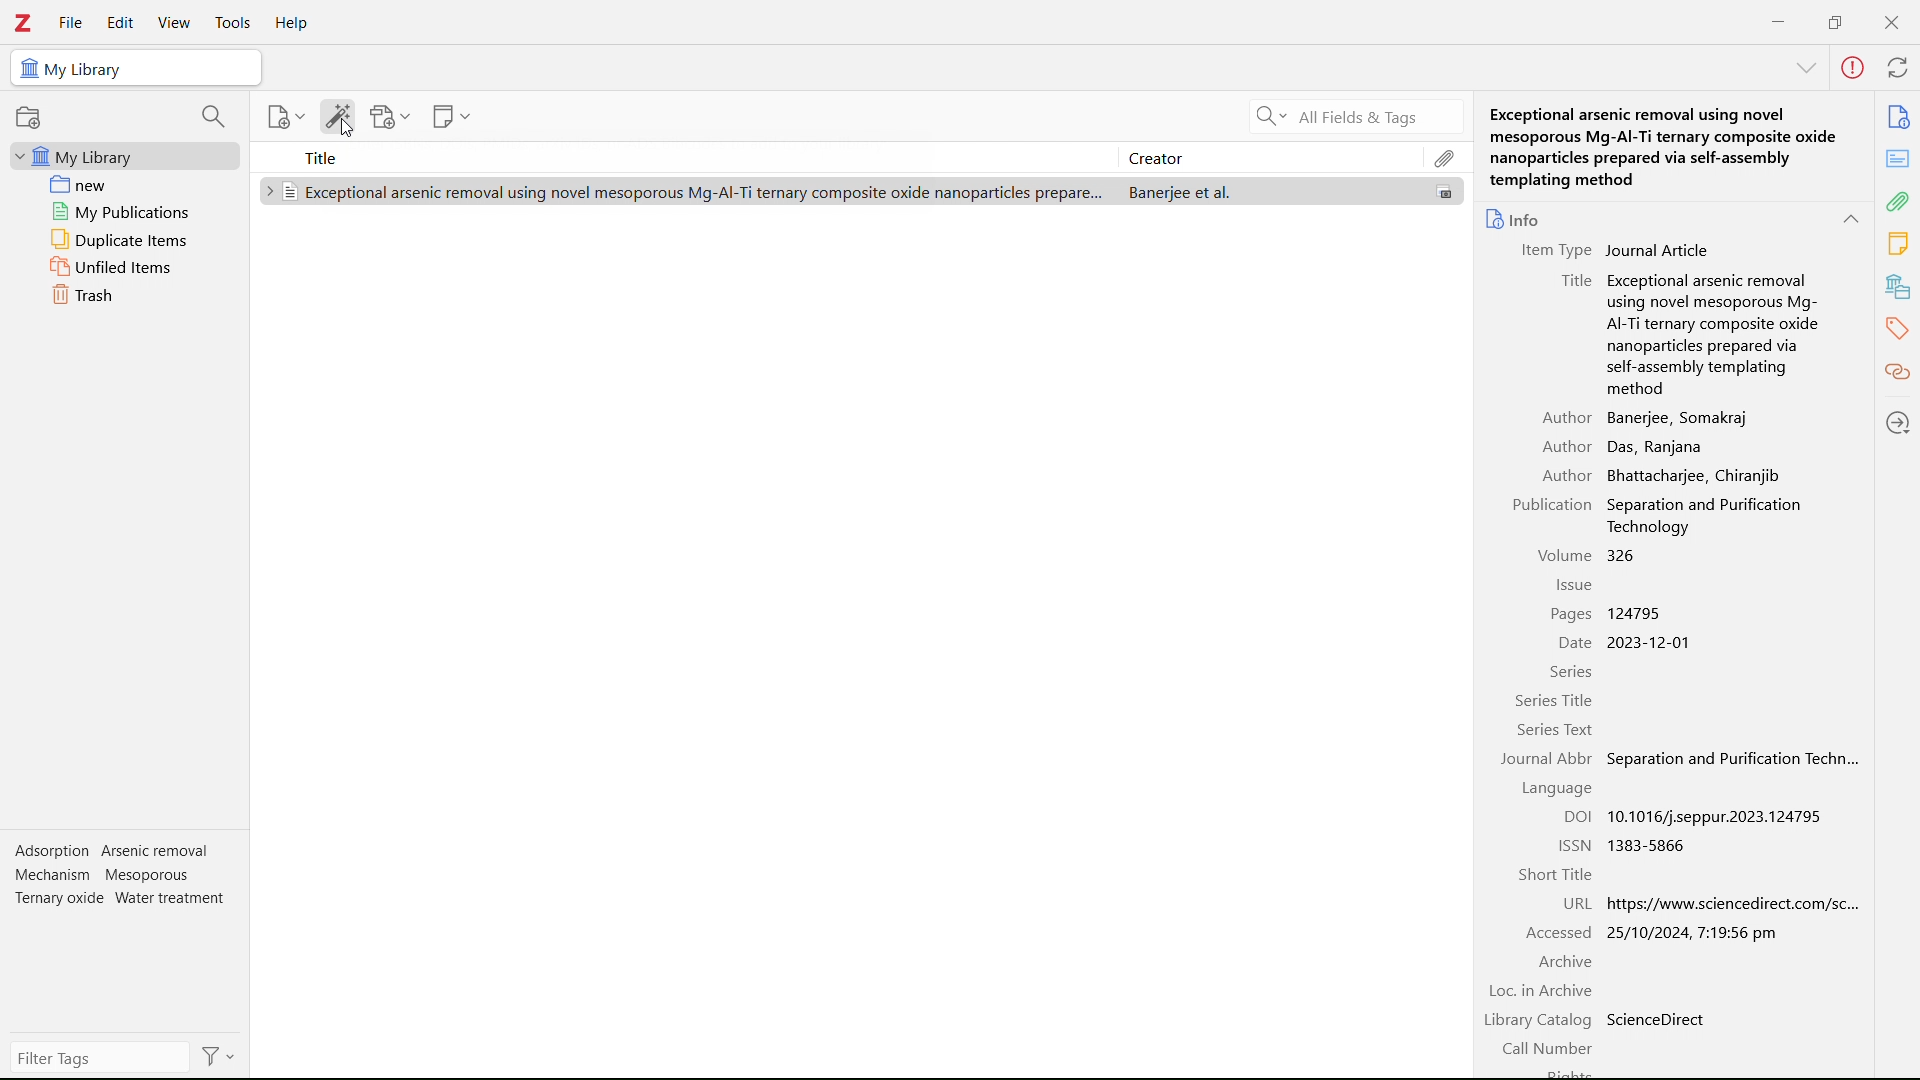 The width and height of the screenshot is (1920, 1080). What do you see at coordinates (125, 266) in the screenshot?
I see `unfiled items` at bounding box center [125, 266].